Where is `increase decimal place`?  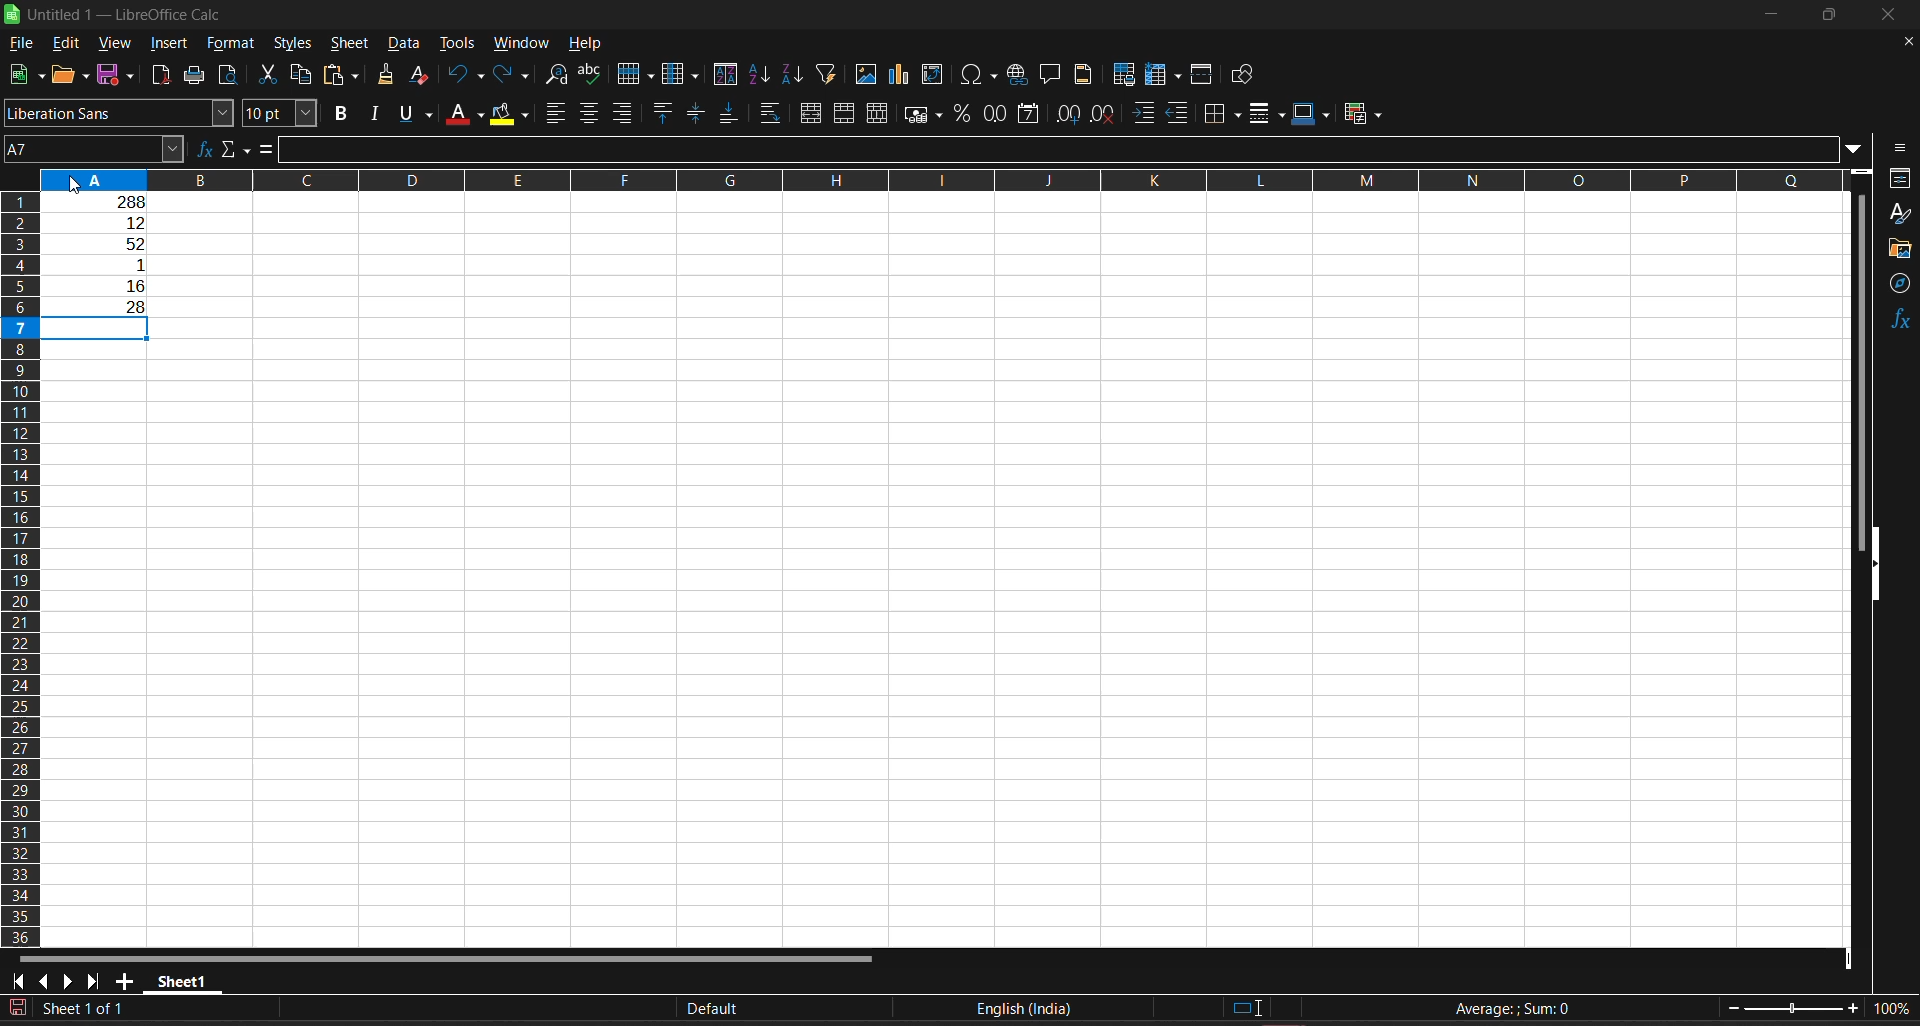
increase decimal place is located at coordinates (1066, 114).